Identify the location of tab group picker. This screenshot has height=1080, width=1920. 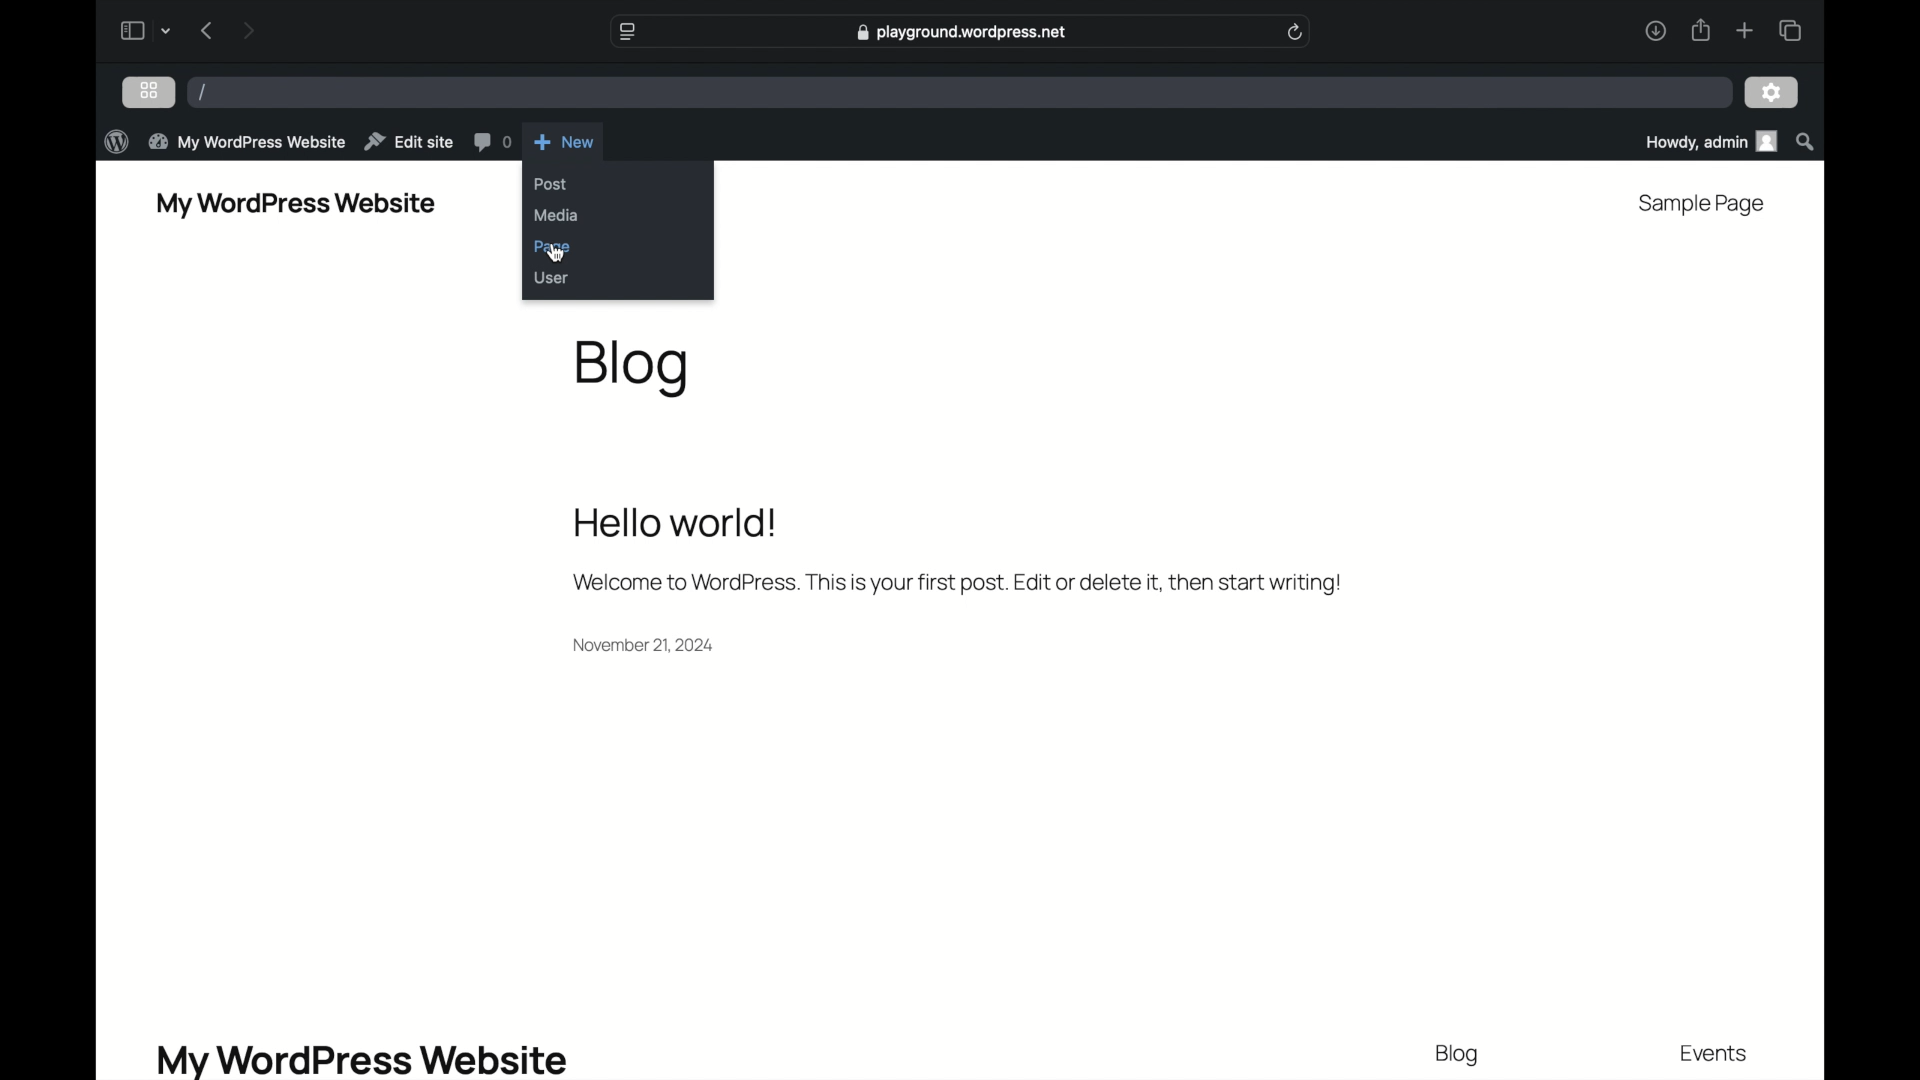
(166, 32).